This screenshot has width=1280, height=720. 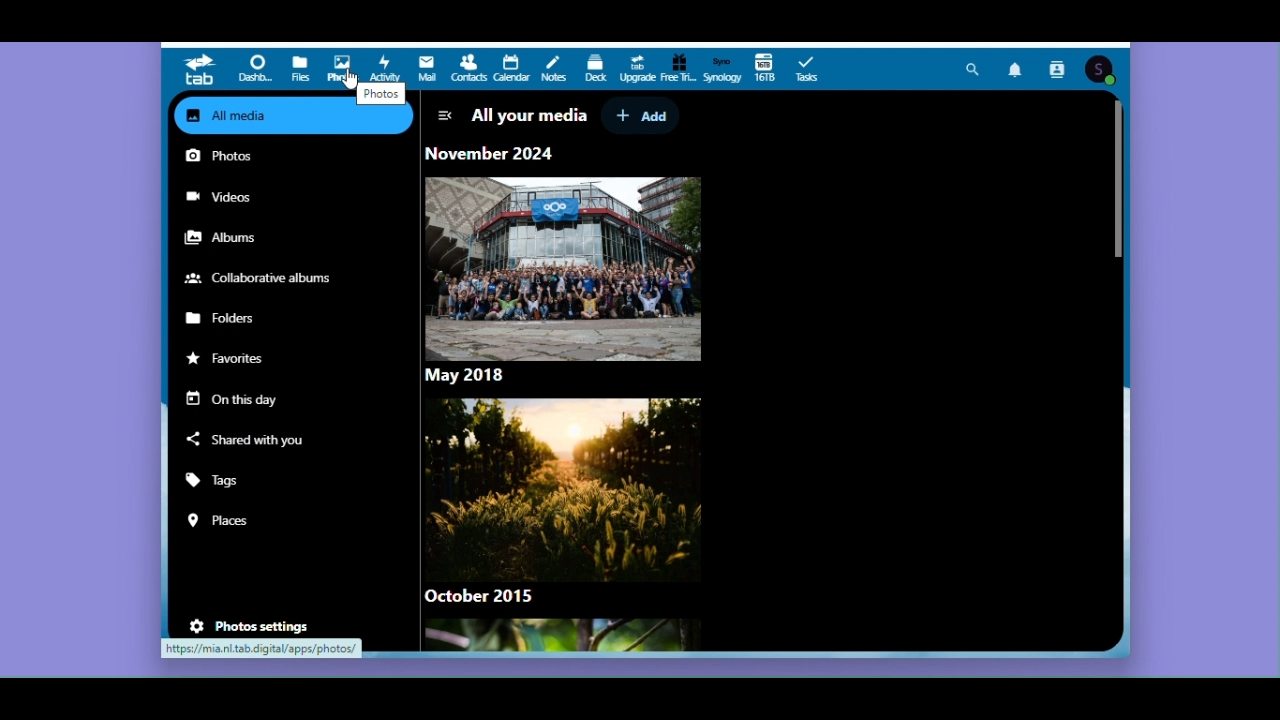 What do you see at coordinates (490, 153) in the screenshot?
I see `November 2024` at bounding box center [490, 153].